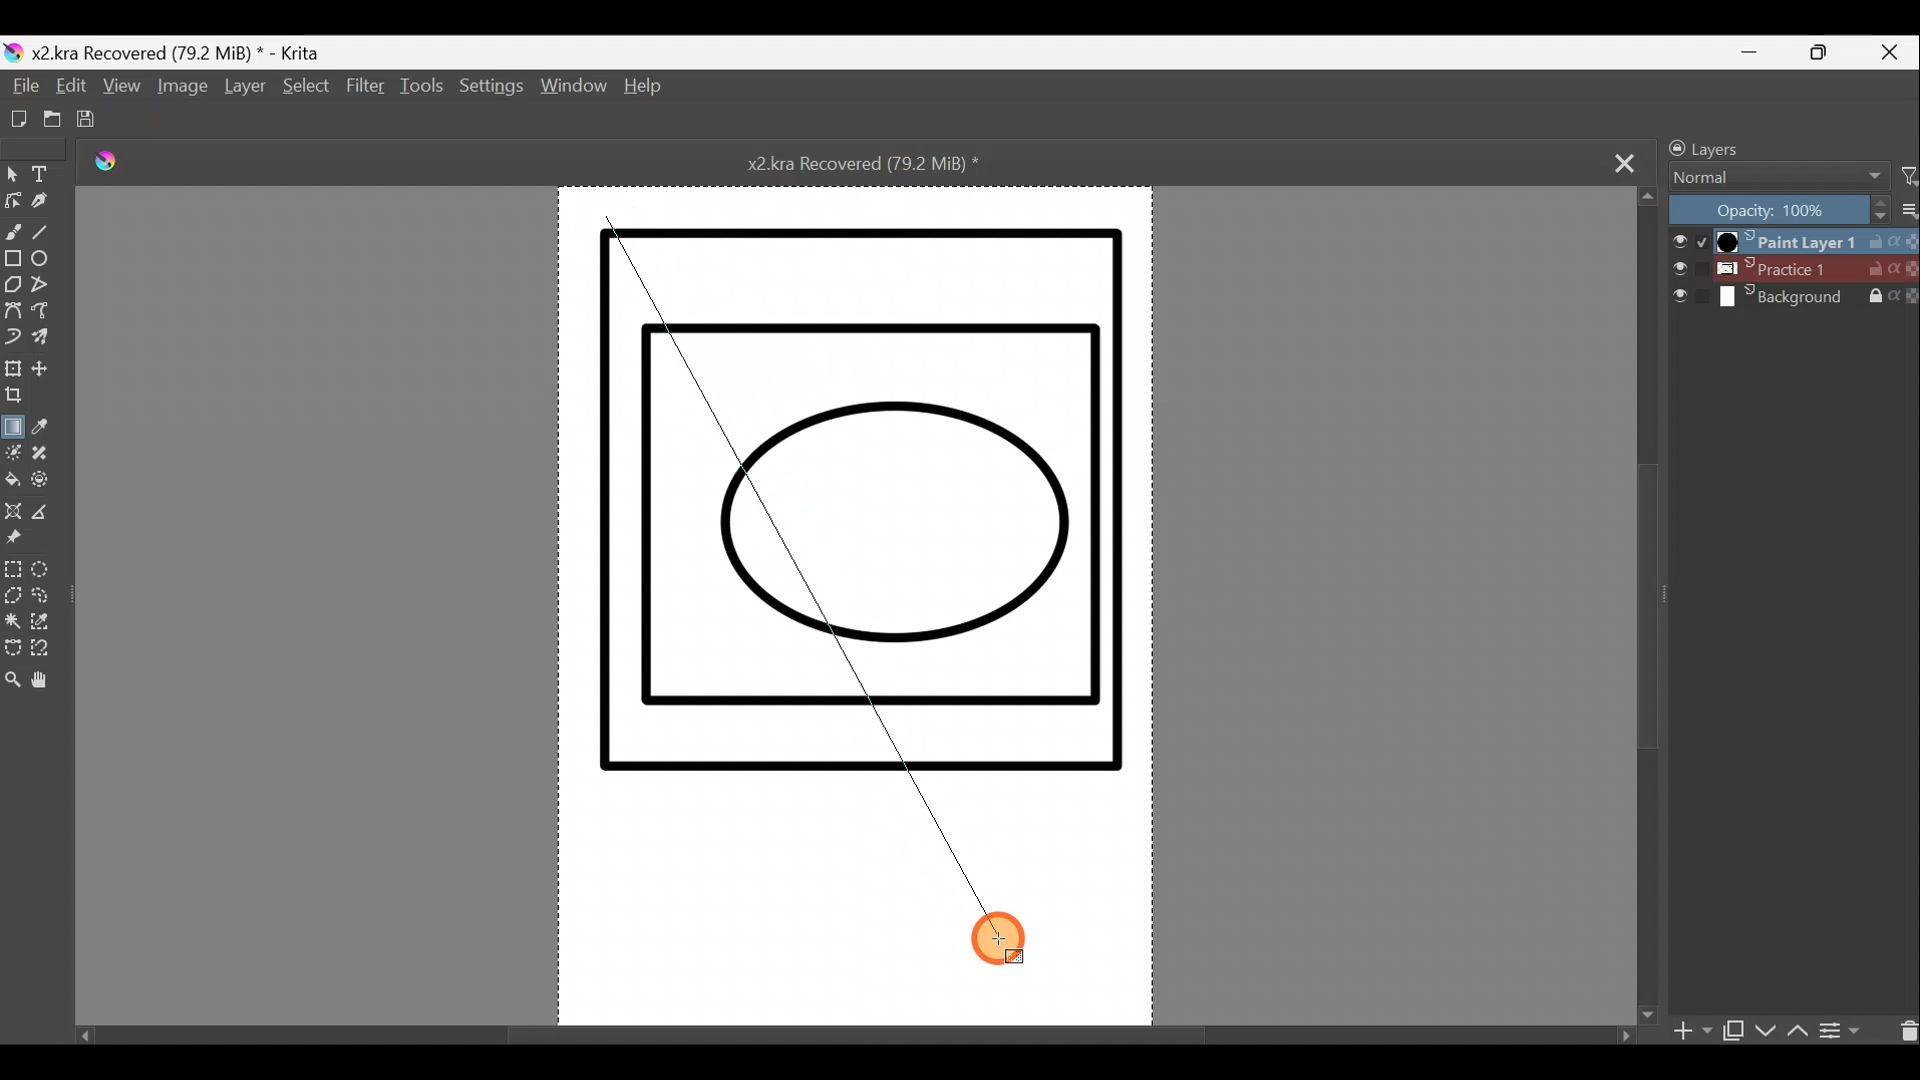 The image size is (1920, 1080). What do you see at coordinates (122, 91) in the screenshot?
I see `View` at bounding box center [122, 91].